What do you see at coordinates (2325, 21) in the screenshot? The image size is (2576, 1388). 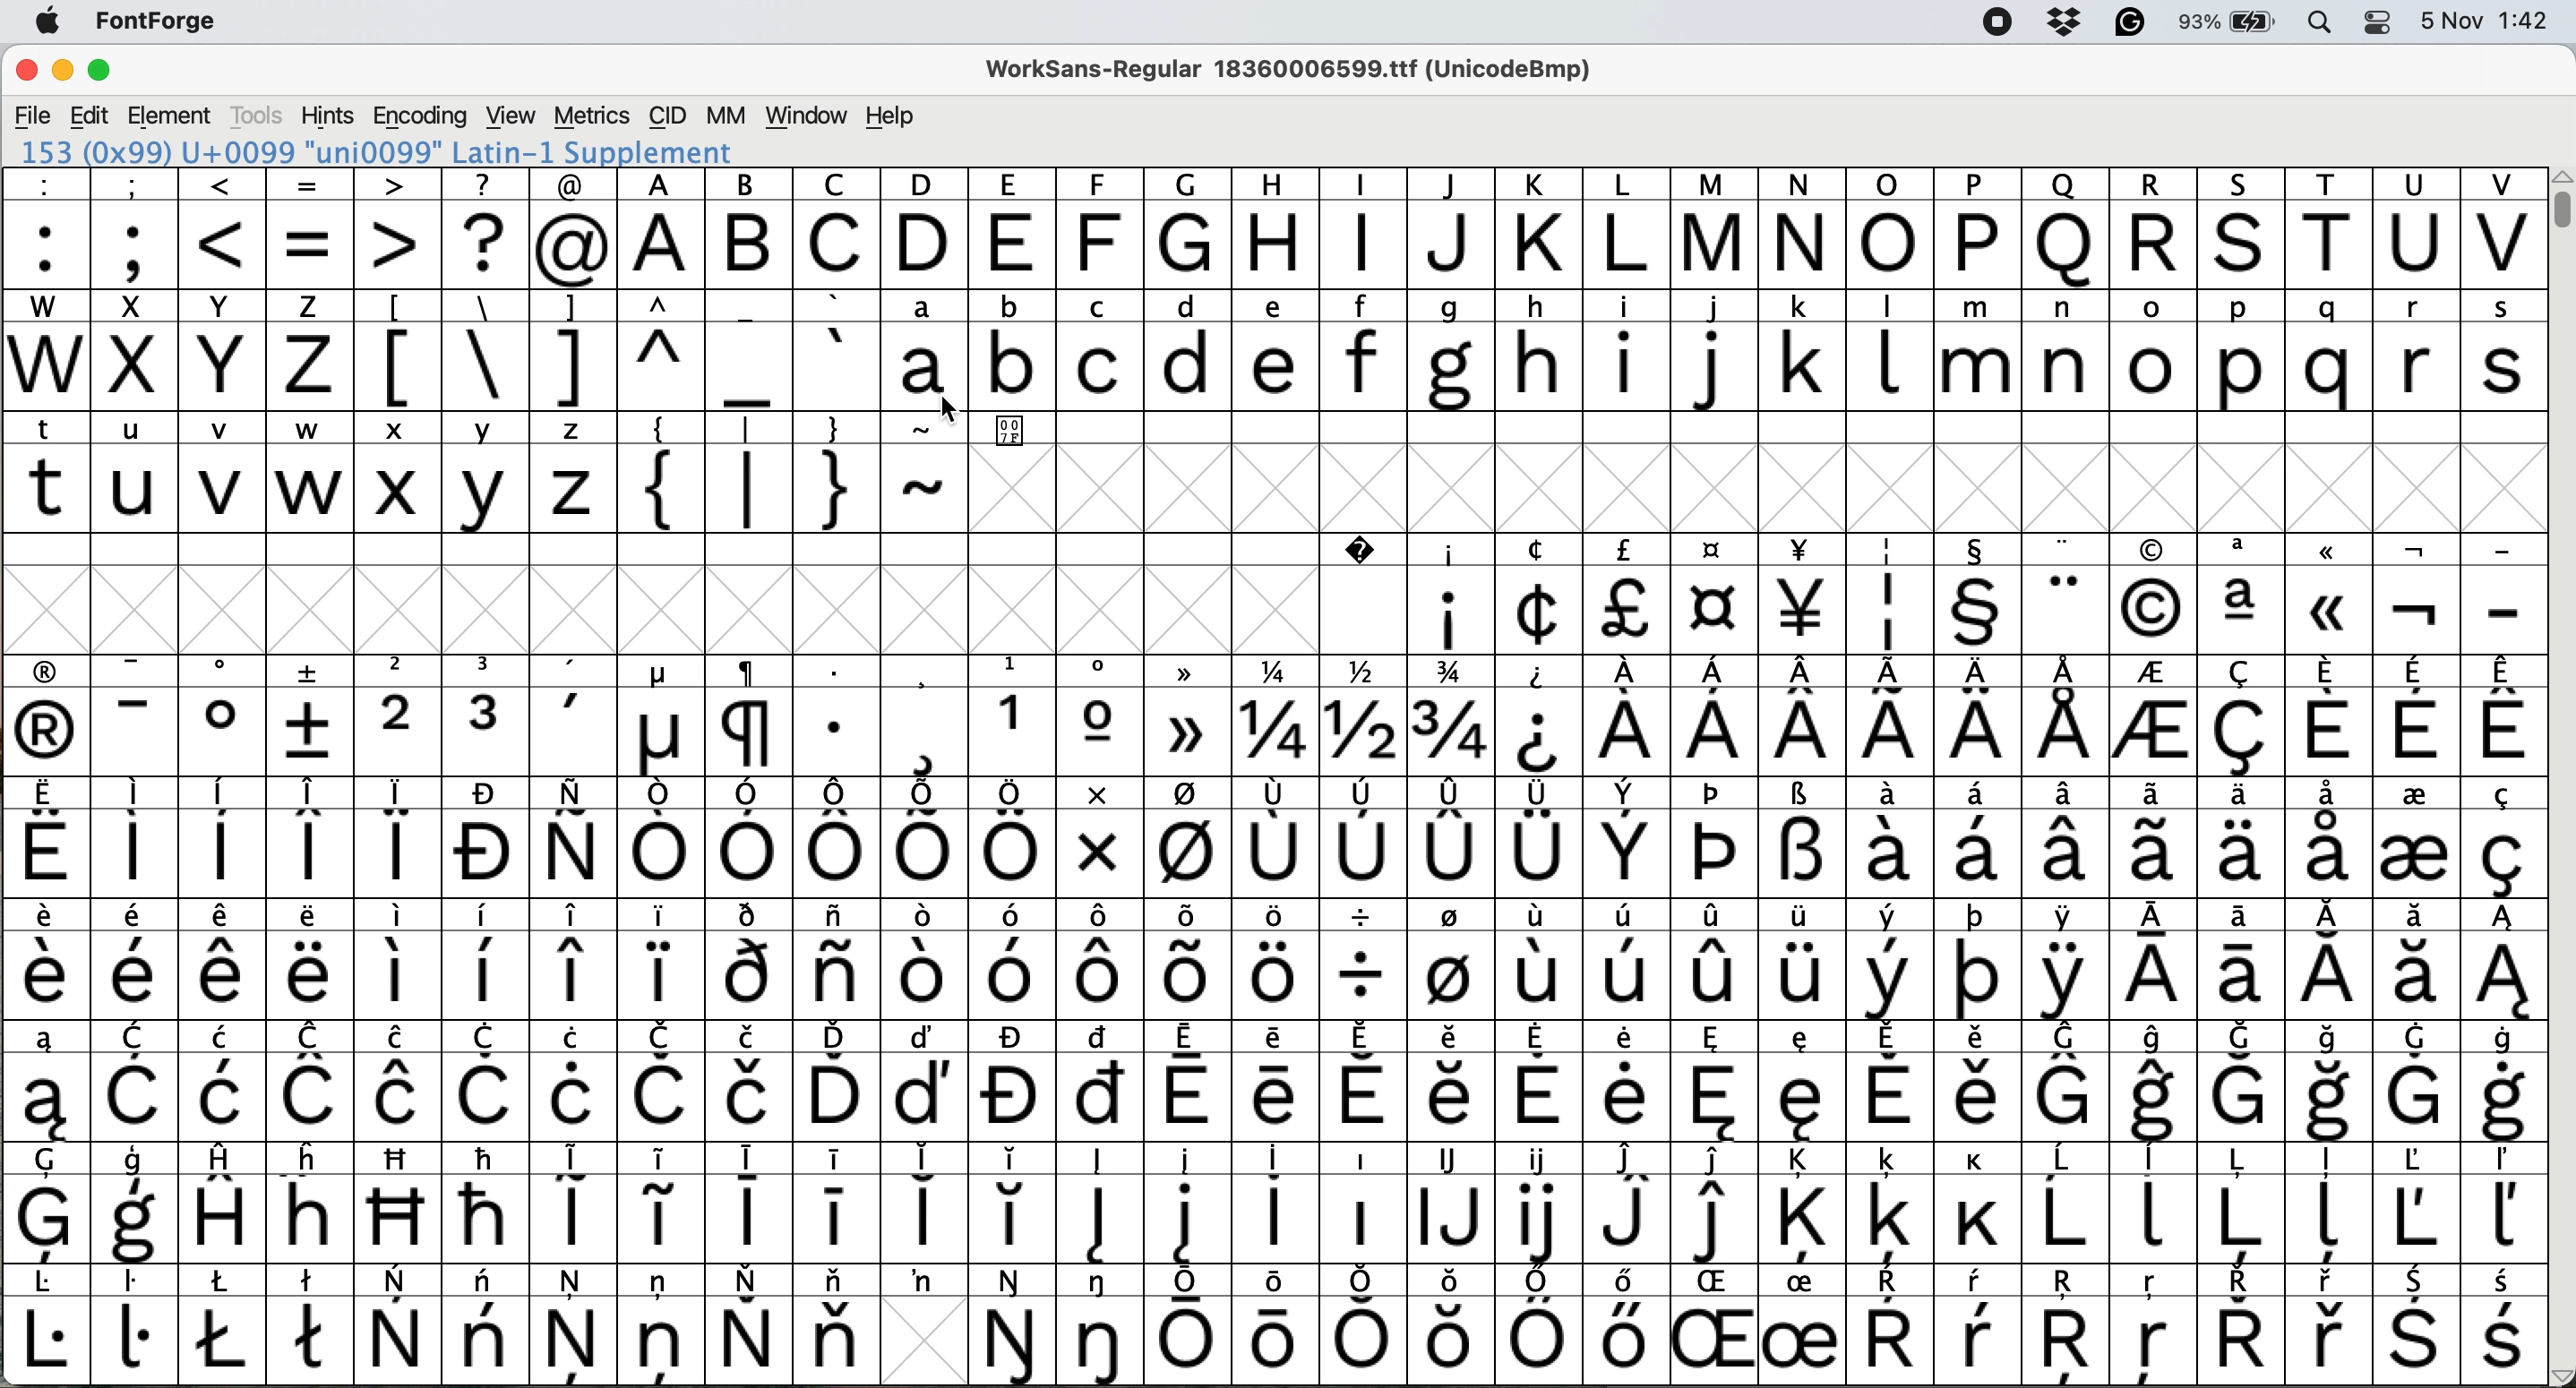 I see `spotlight search` at bounding box center [2325, 21].